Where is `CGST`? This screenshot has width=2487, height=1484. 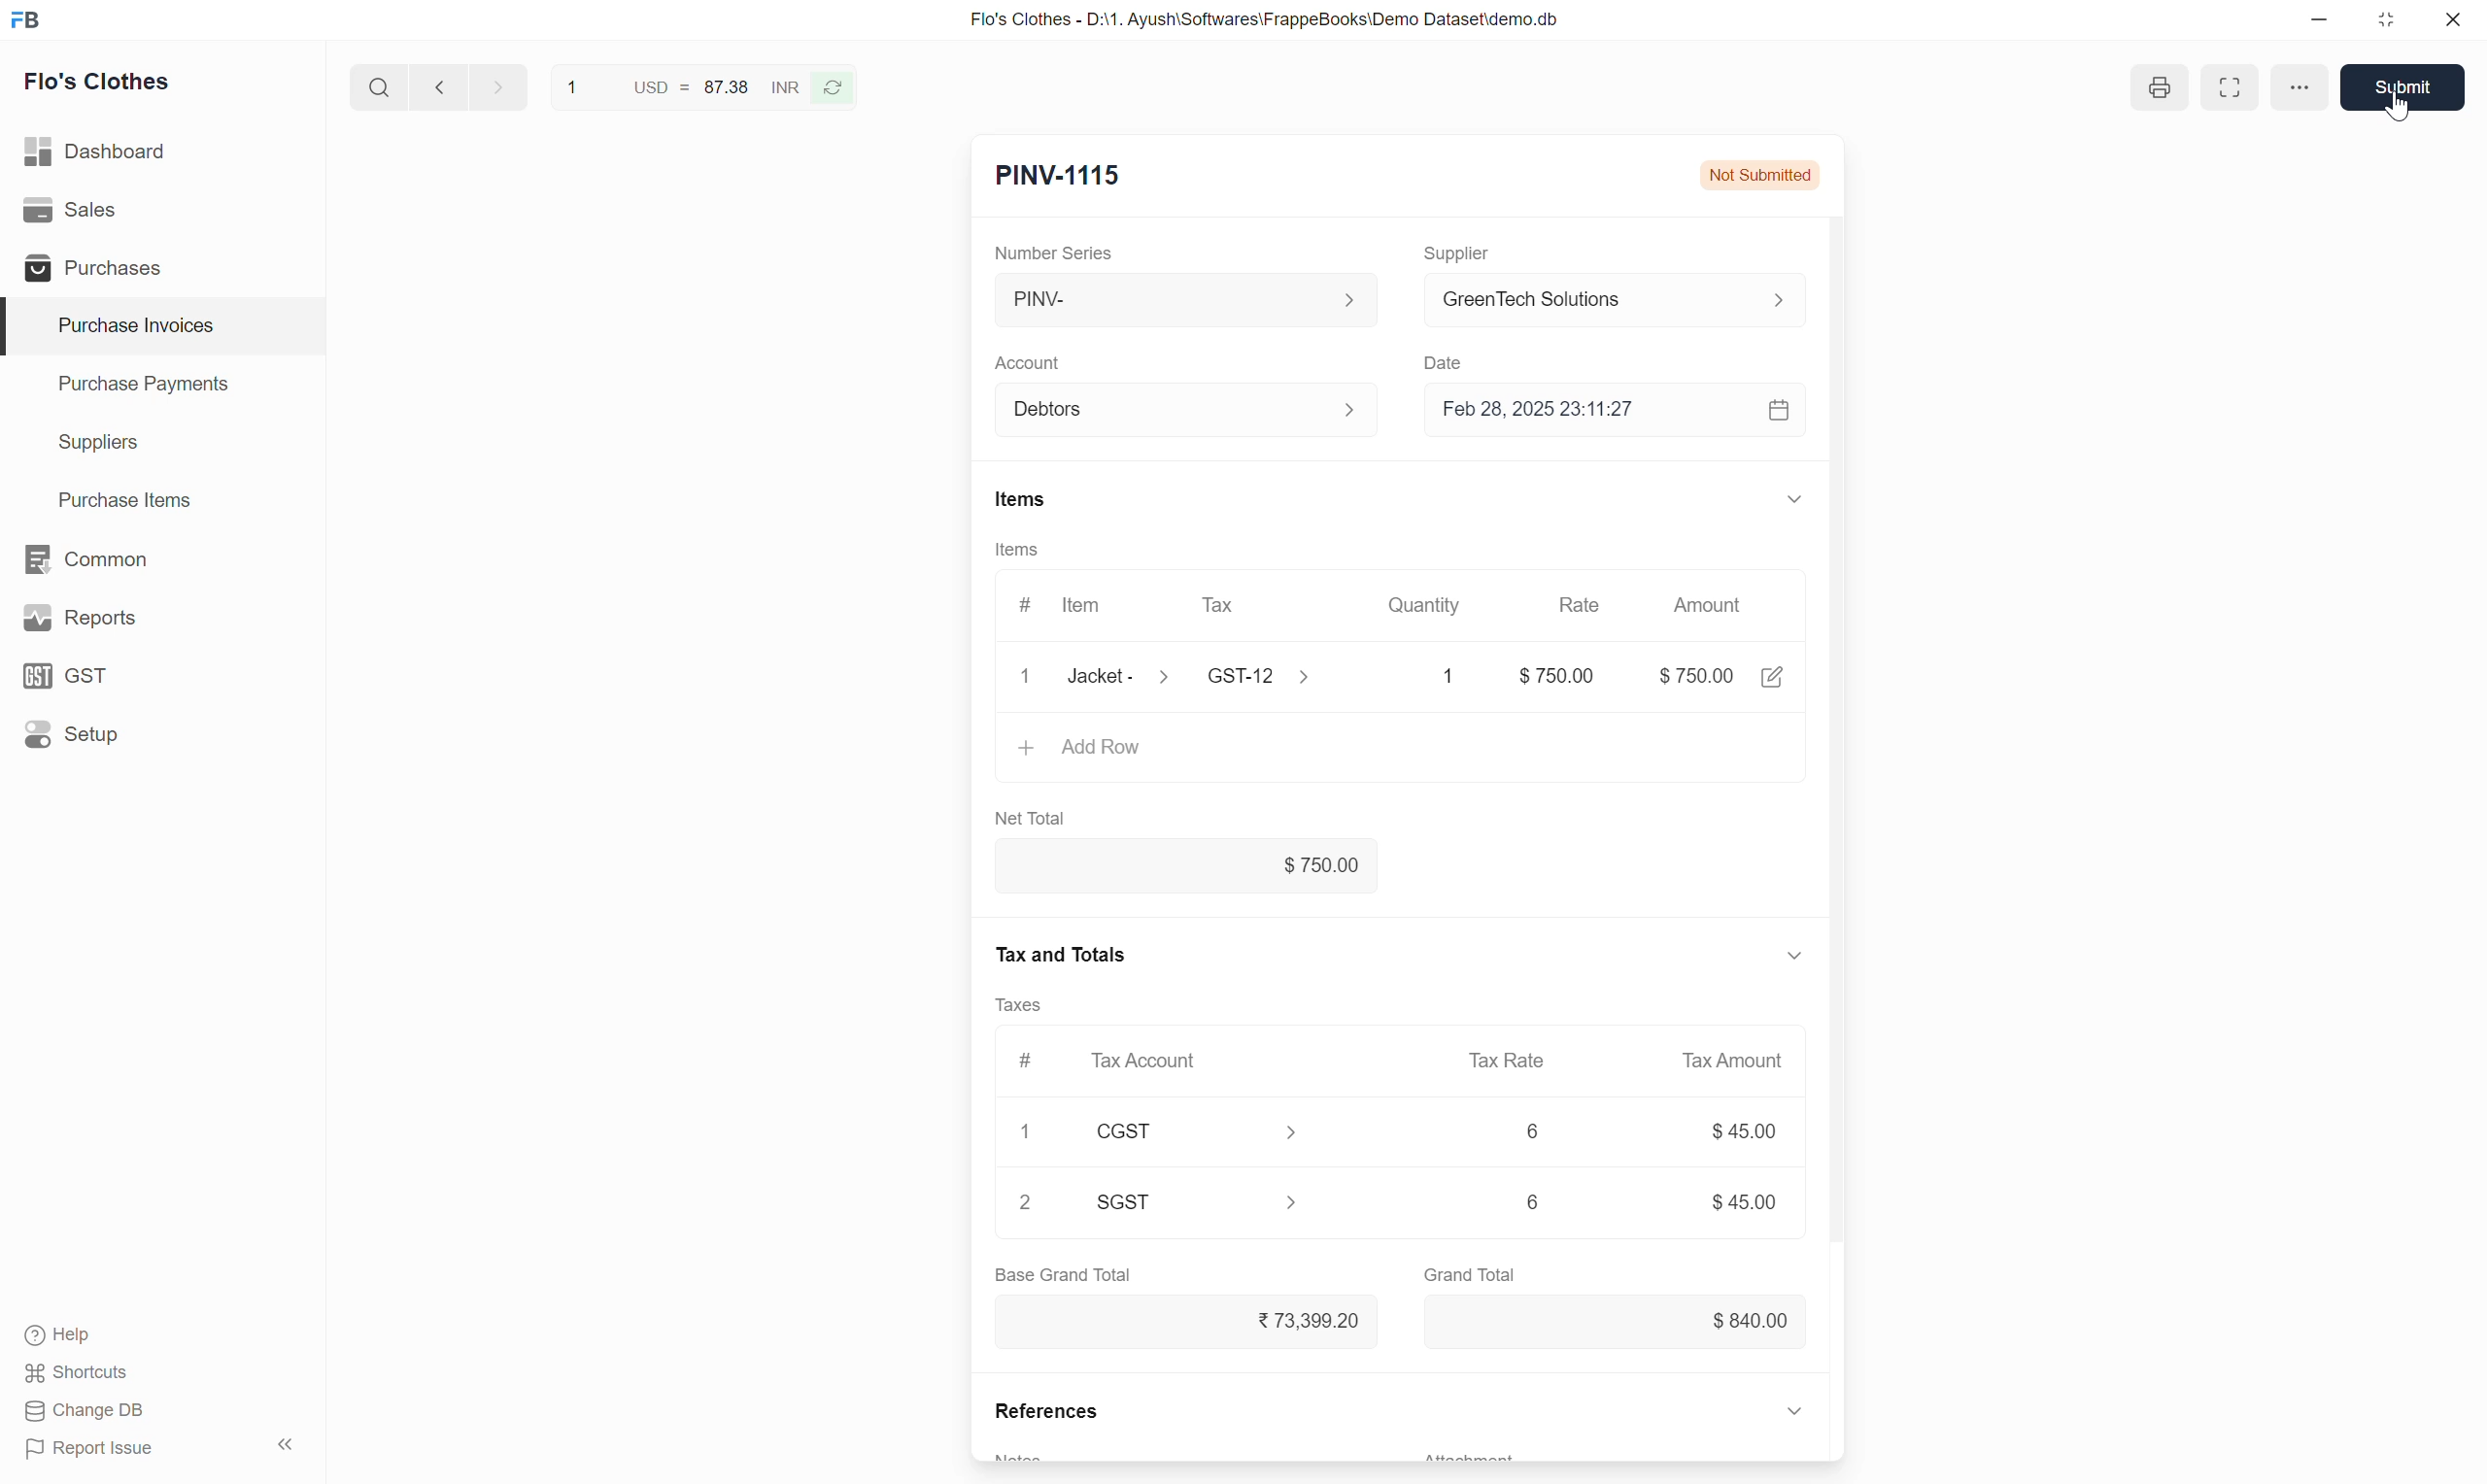
CGST is located at coordinates (1197, 1131).